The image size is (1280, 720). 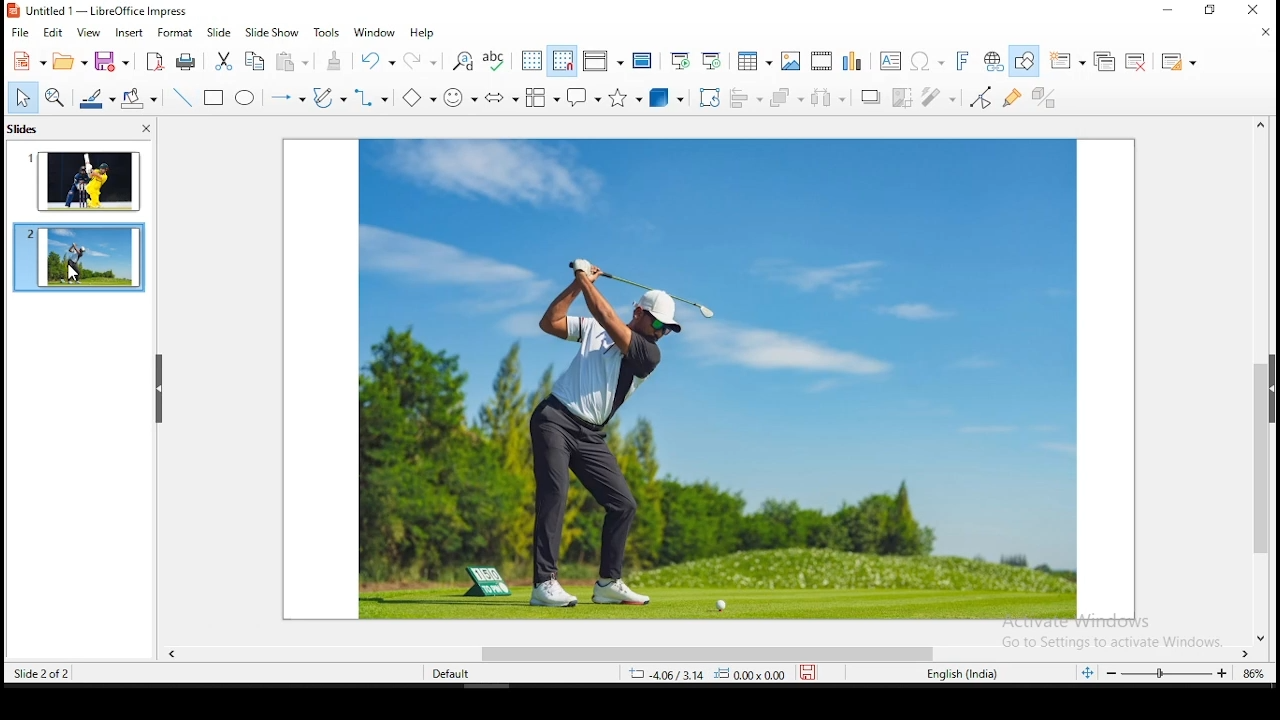 I want to click on slide 2 of 2, so click(x=46, y=673).